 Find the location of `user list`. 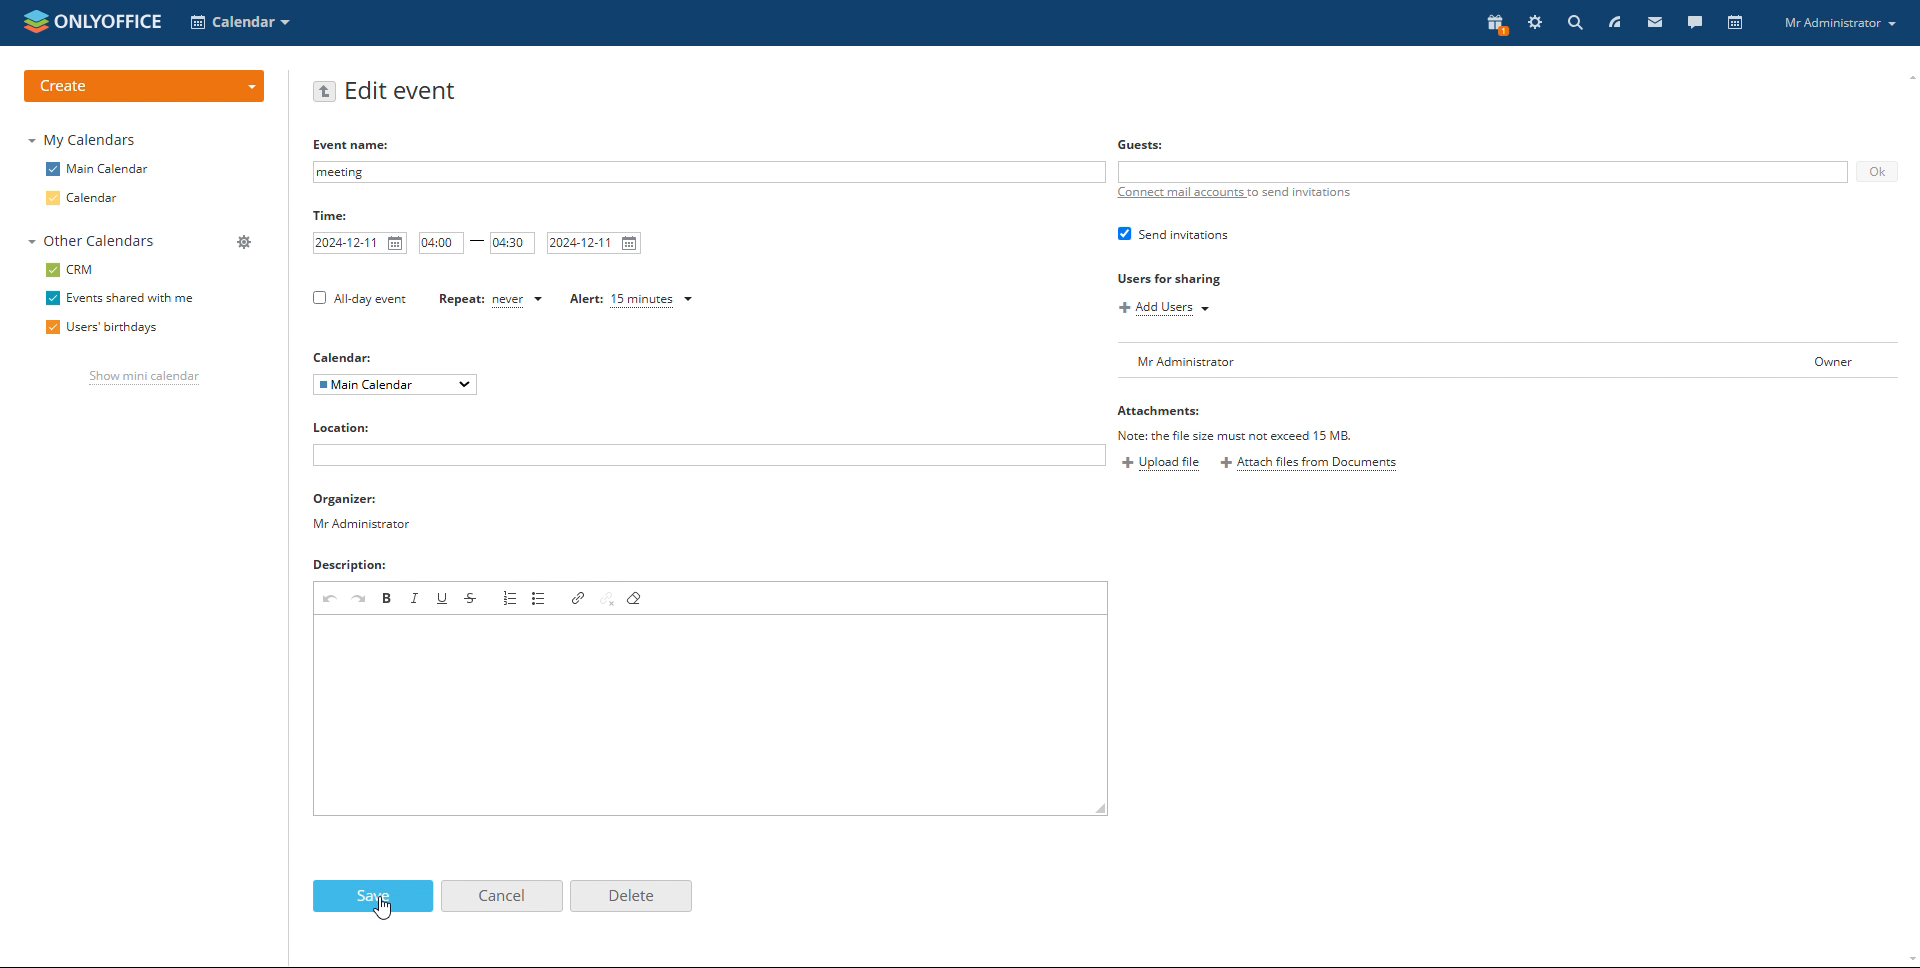

user list is located at coordinates (1512, 360).